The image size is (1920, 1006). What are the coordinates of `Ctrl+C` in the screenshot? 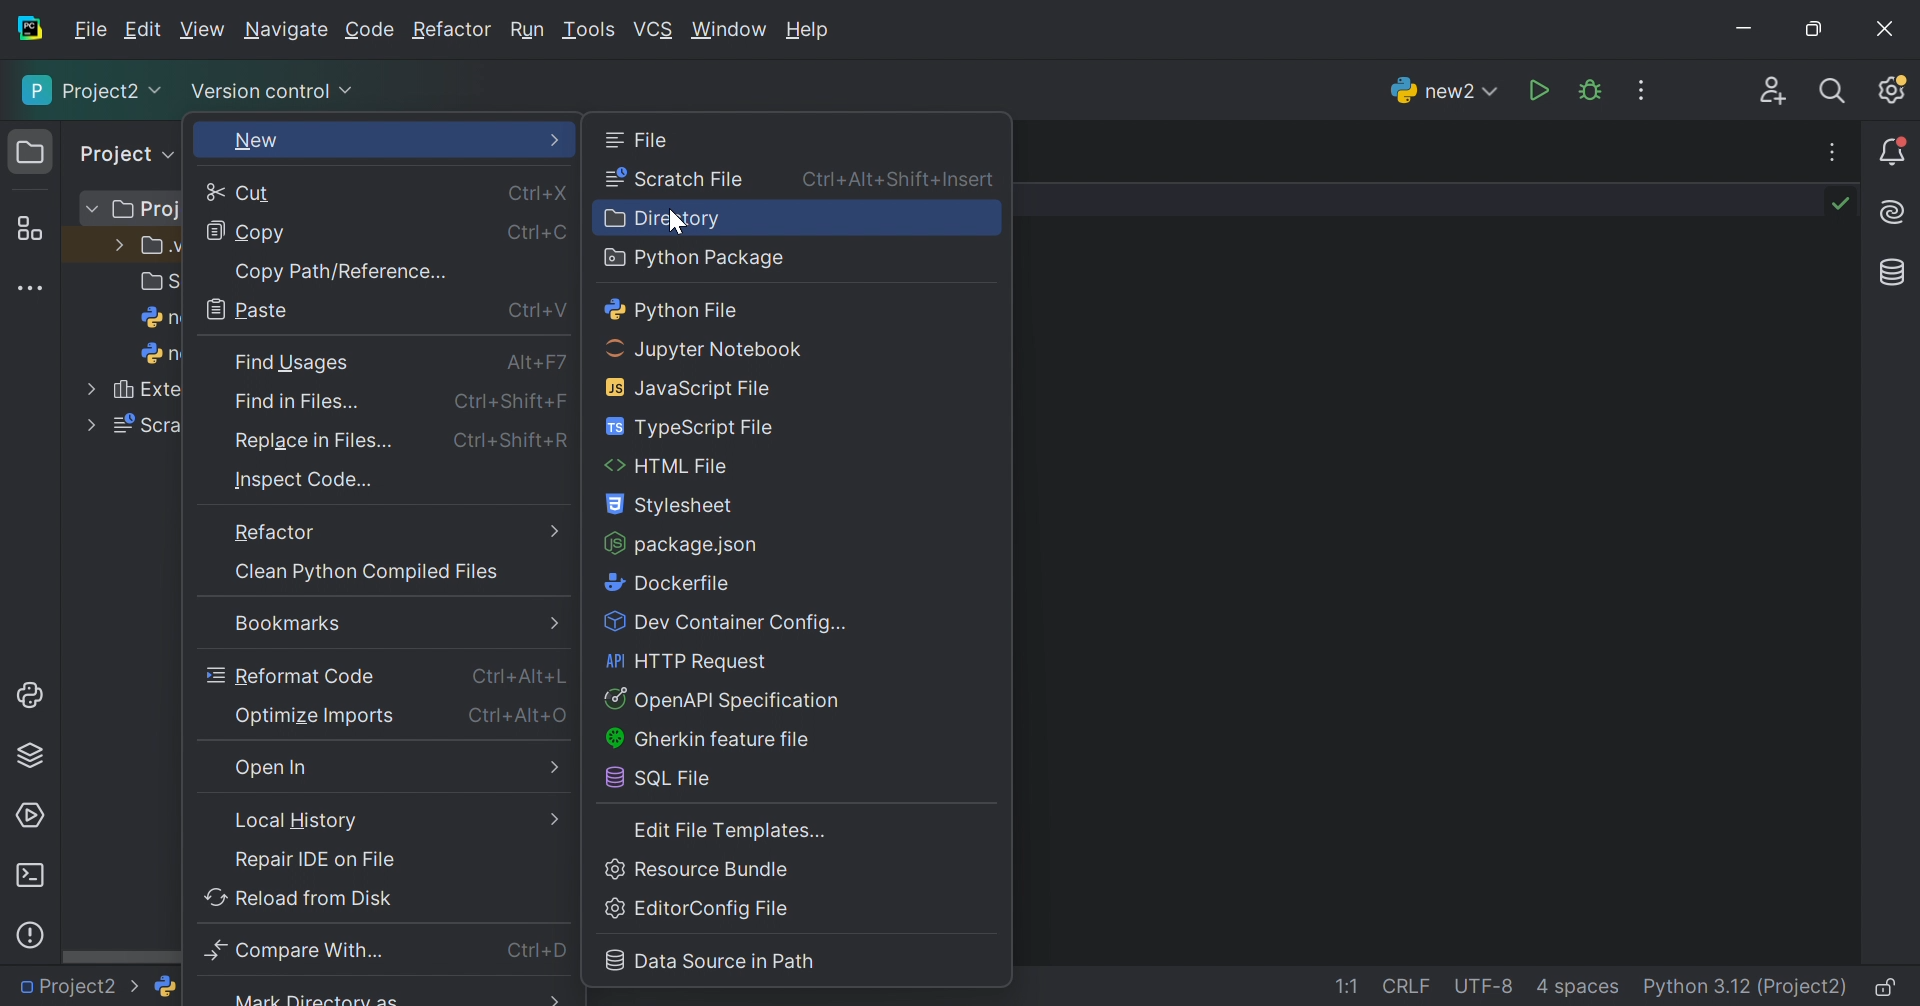 It's located at (539, 234).